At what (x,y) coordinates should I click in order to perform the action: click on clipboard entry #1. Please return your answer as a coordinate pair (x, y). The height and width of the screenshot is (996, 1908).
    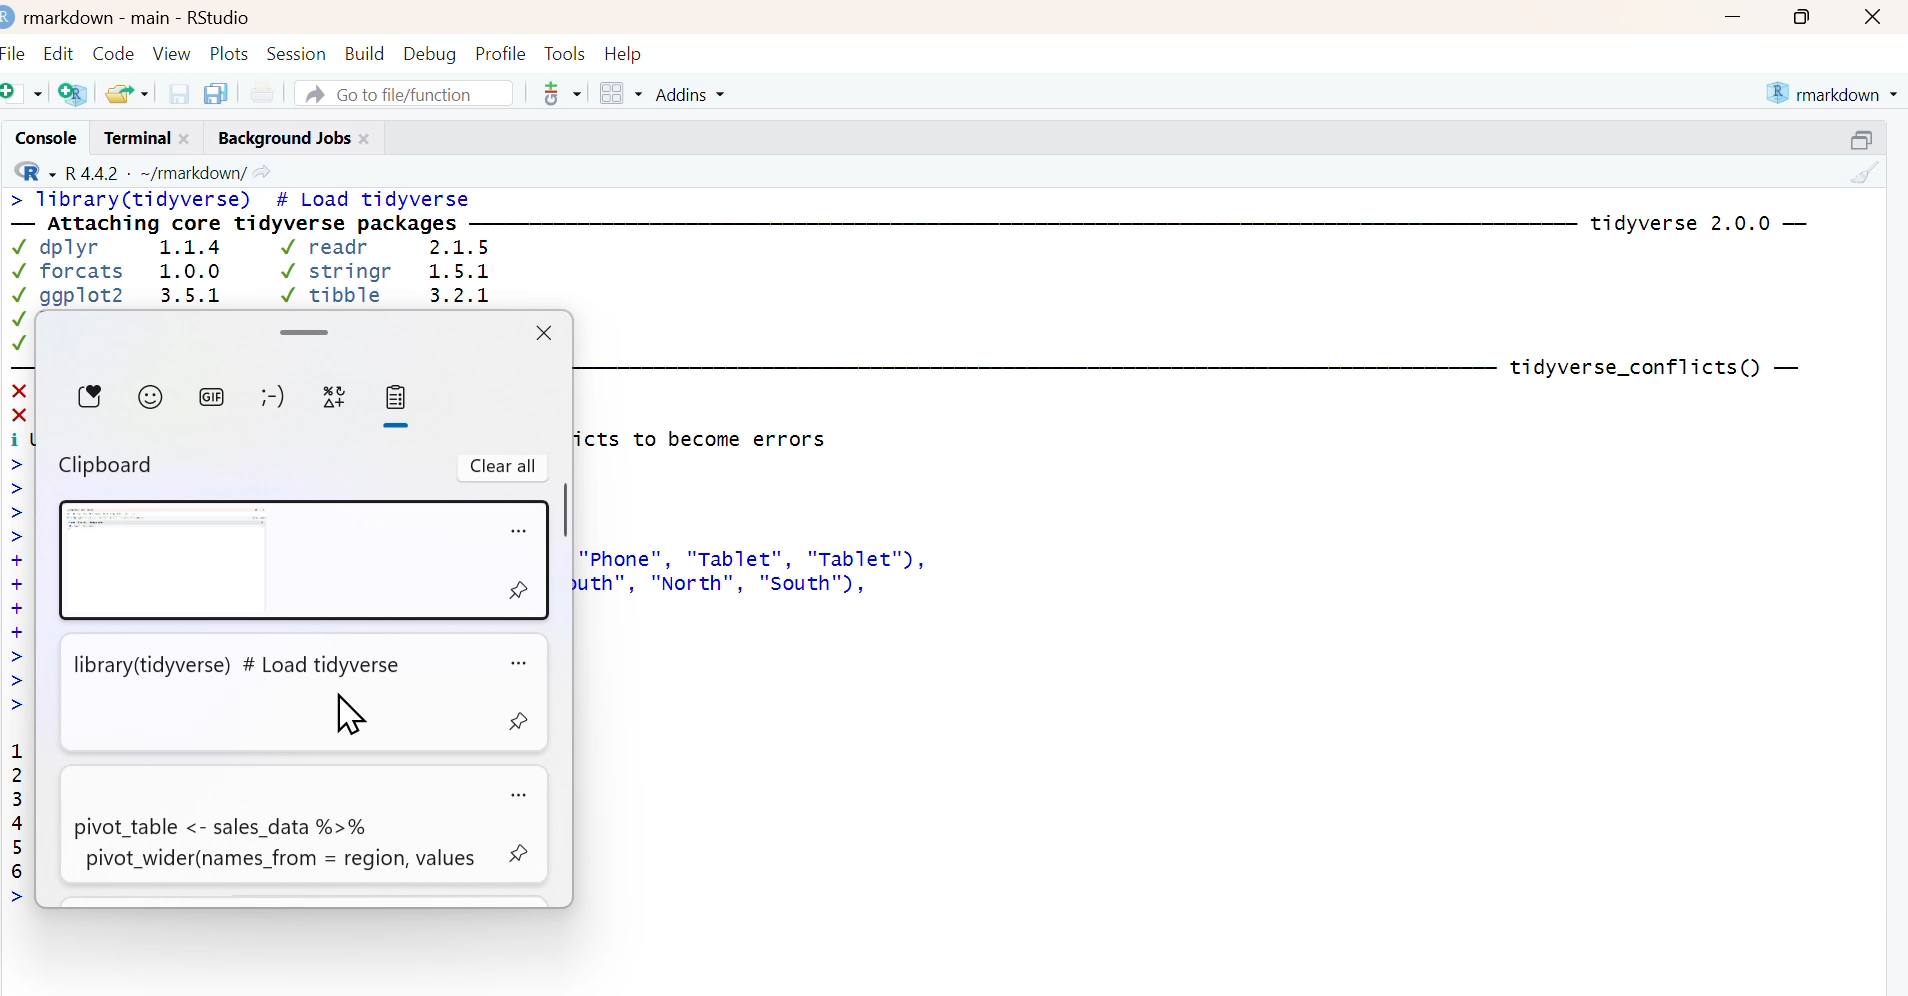
    Looking at the image, I should click on (275, 560).